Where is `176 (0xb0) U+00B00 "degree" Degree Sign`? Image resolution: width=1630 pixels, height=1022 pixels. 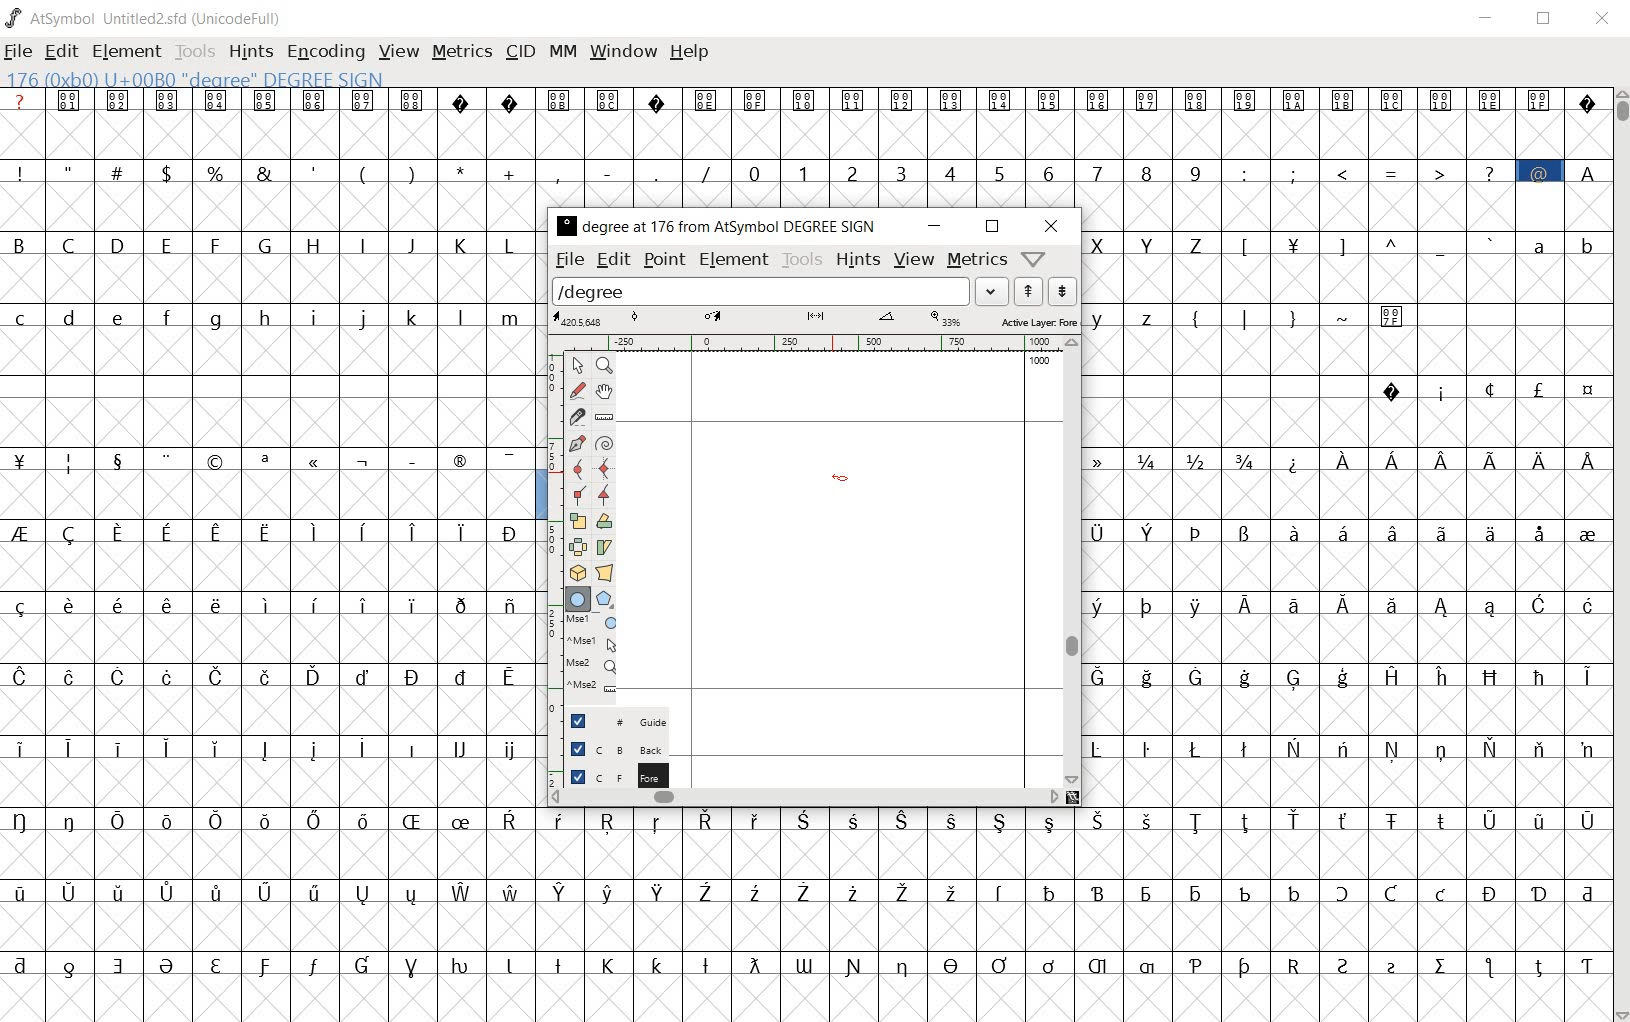 176 (0xb0) U+00B00 "degree" Degree Sign is located at coordinates (200, 80).